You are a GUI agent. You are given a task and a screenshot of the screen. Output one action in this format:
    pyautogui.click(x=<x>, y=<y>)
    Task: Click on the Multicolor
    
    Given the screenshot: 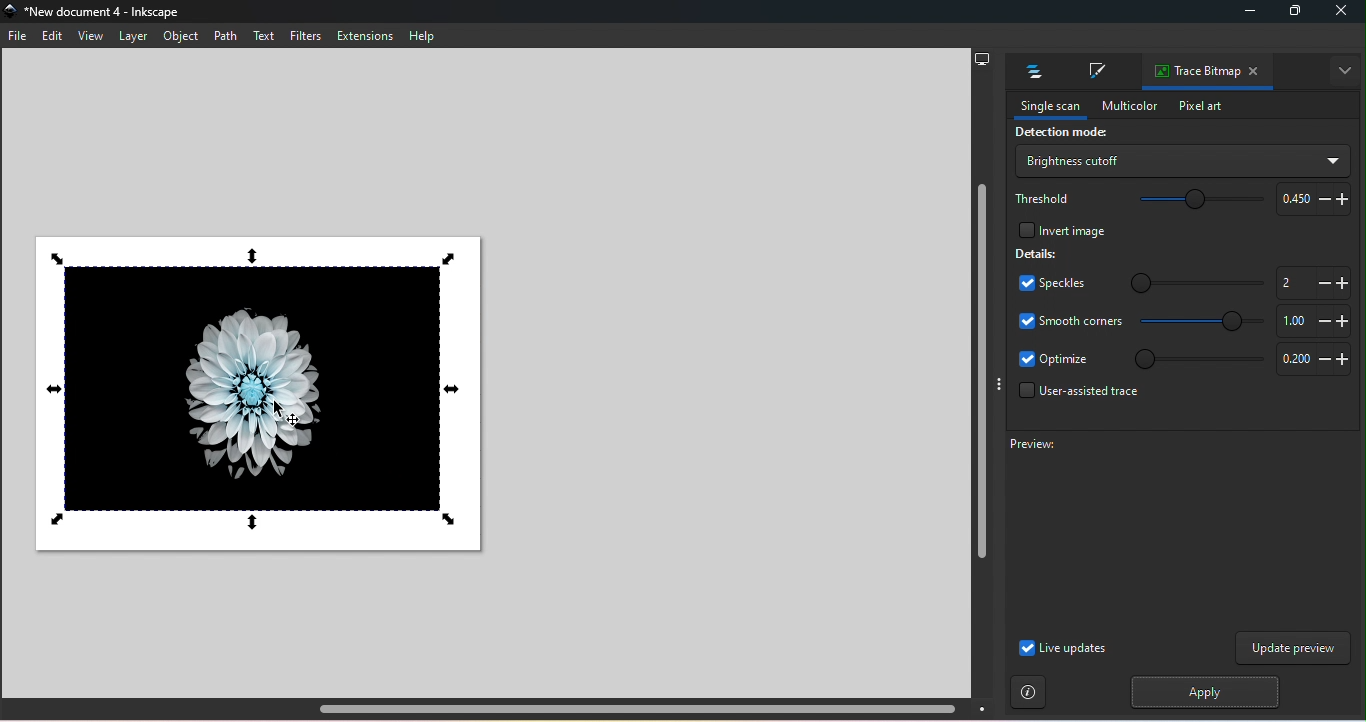 What is the action you would take?
    pyautogui.click(x=1124, y=104)
    